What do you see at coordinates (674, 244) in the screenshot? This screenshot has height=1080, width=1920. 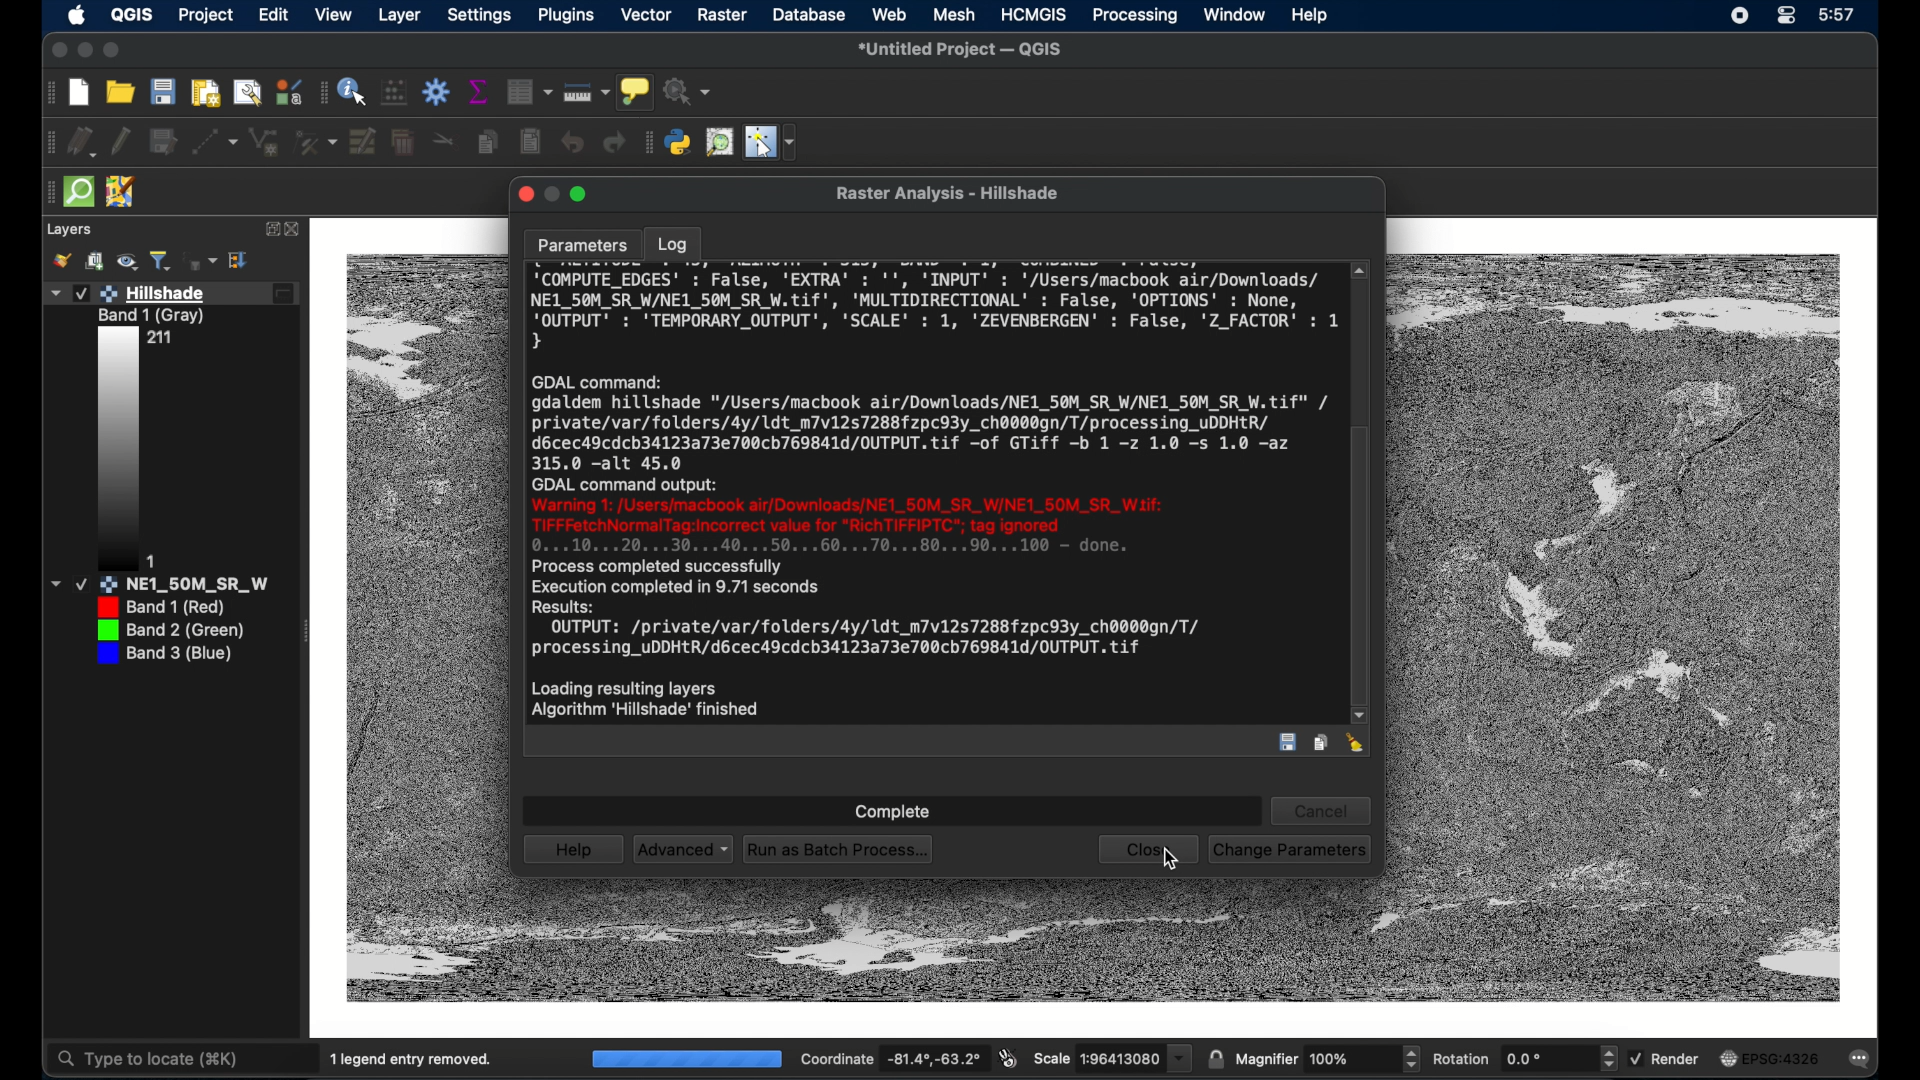 I see `log` at bounding box center [674, 244].